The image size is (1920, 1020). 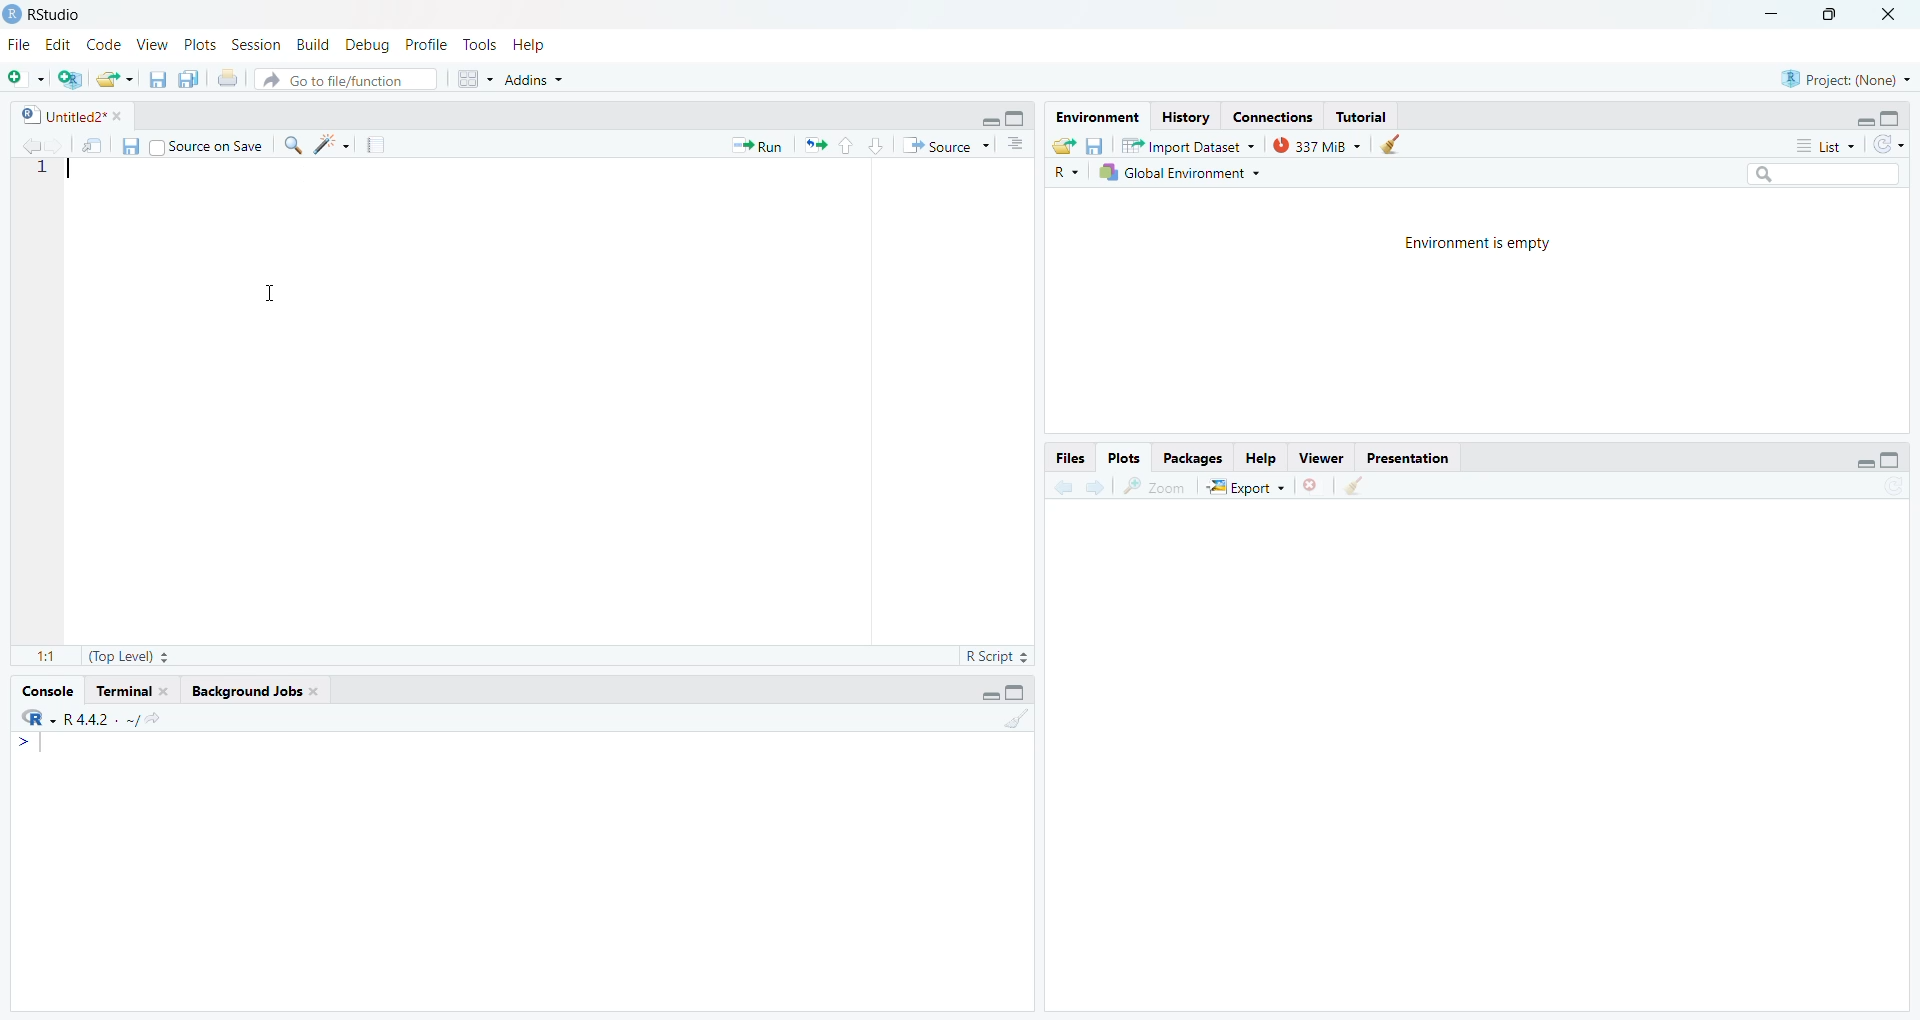 I want to click on 1:1, so click(x=44, y=656).